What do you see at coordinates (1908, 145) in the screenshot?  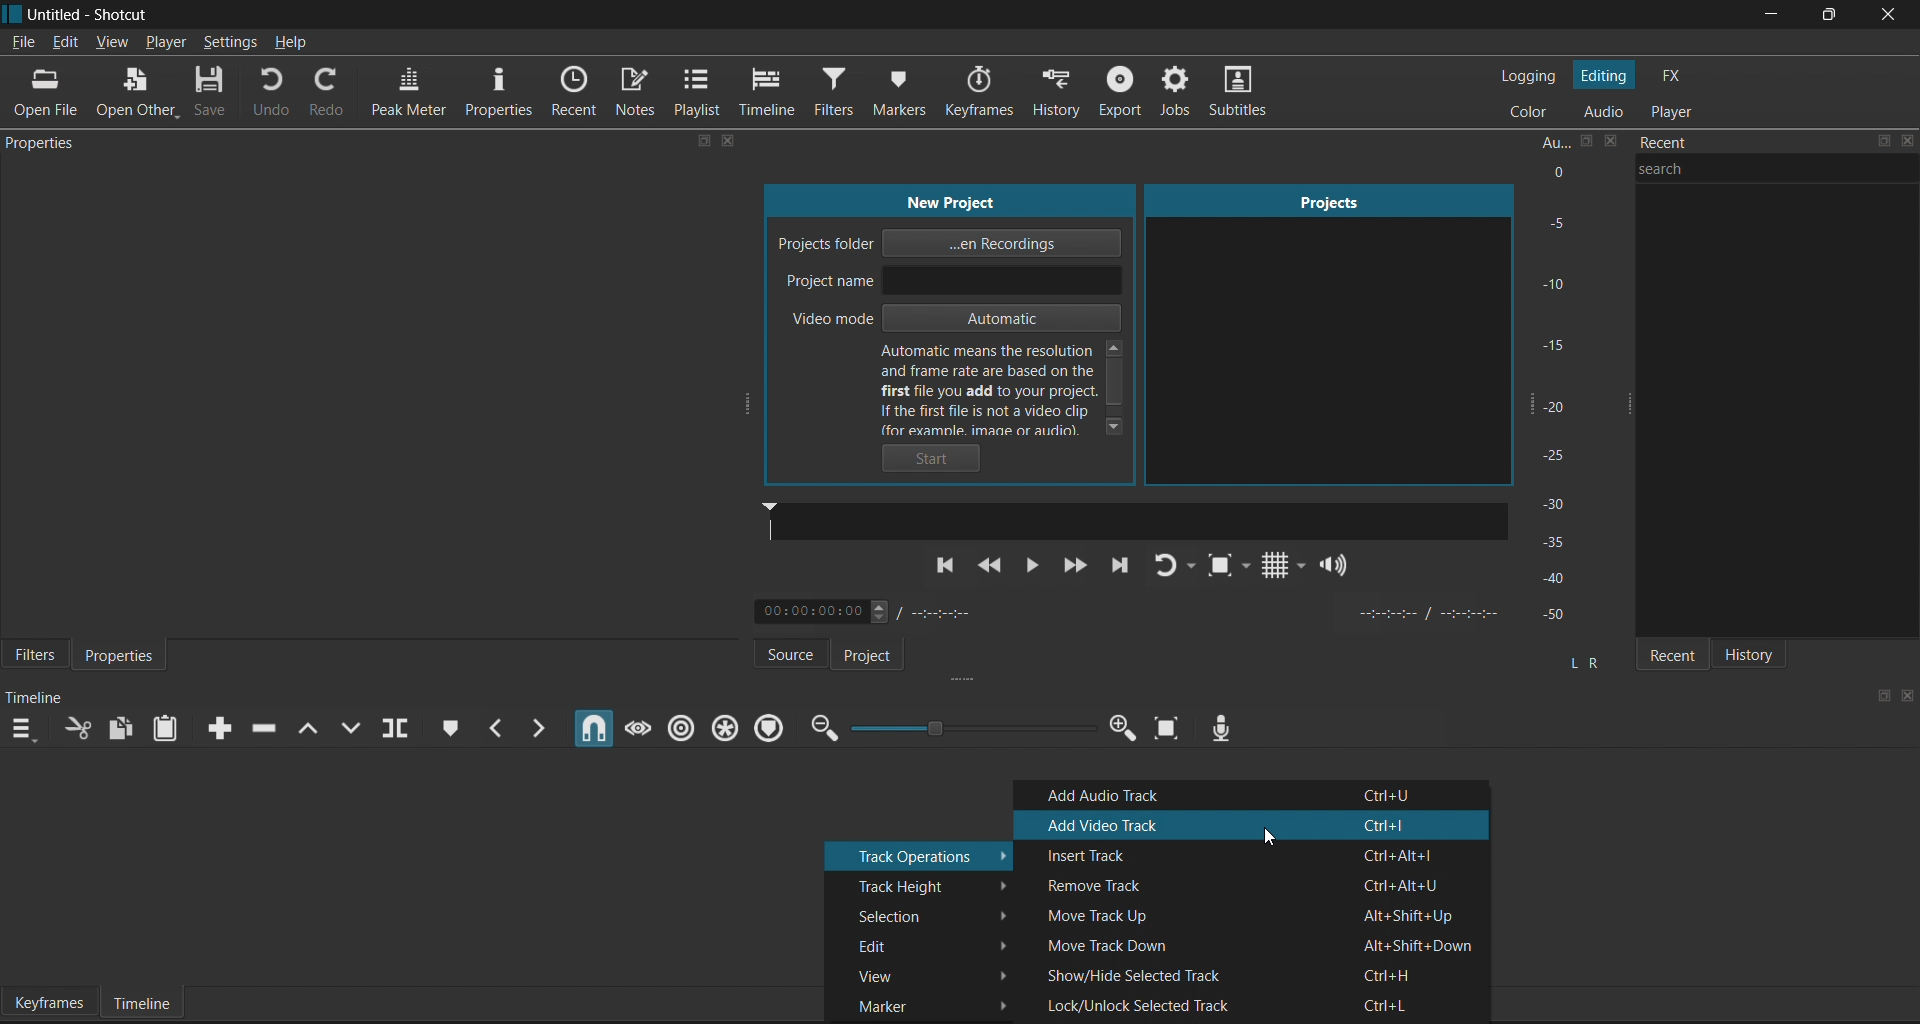 I see `close` at bounding box center [1908, 145].